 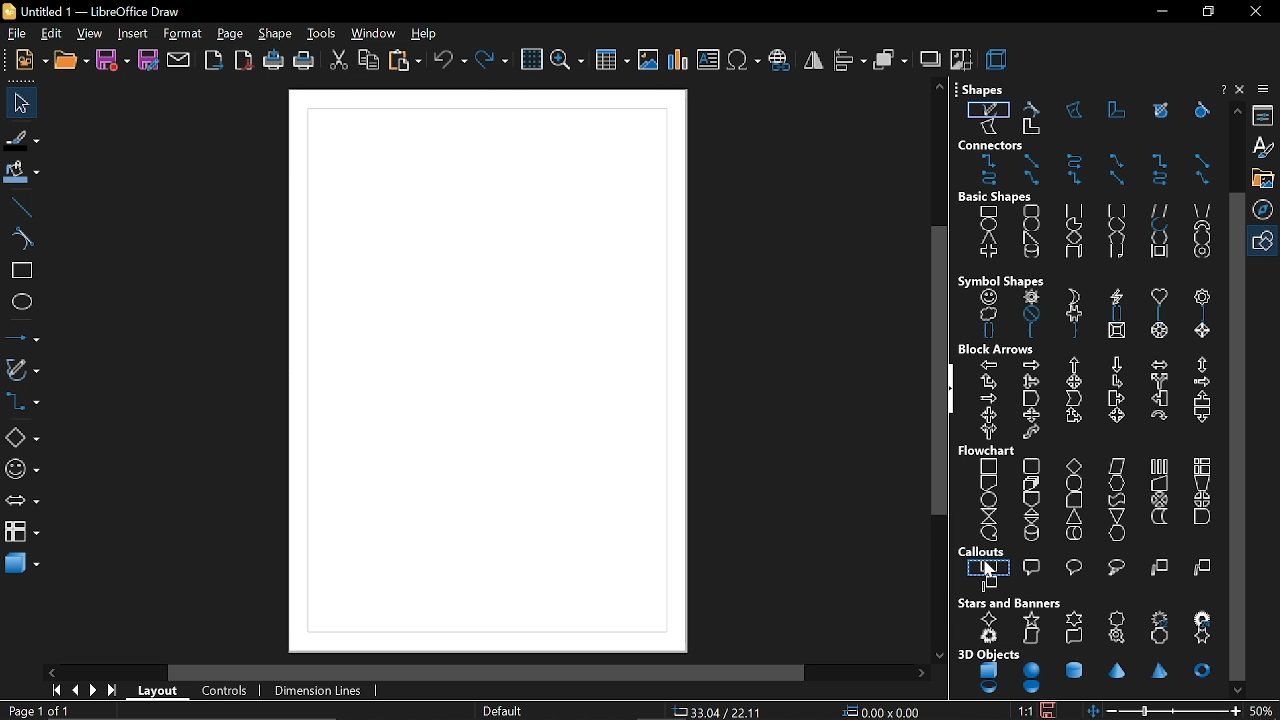 What do you see at coordinates (1117, 382) in the screenshot?
I see `corner right arrow` at bounding box center [1117, 382].